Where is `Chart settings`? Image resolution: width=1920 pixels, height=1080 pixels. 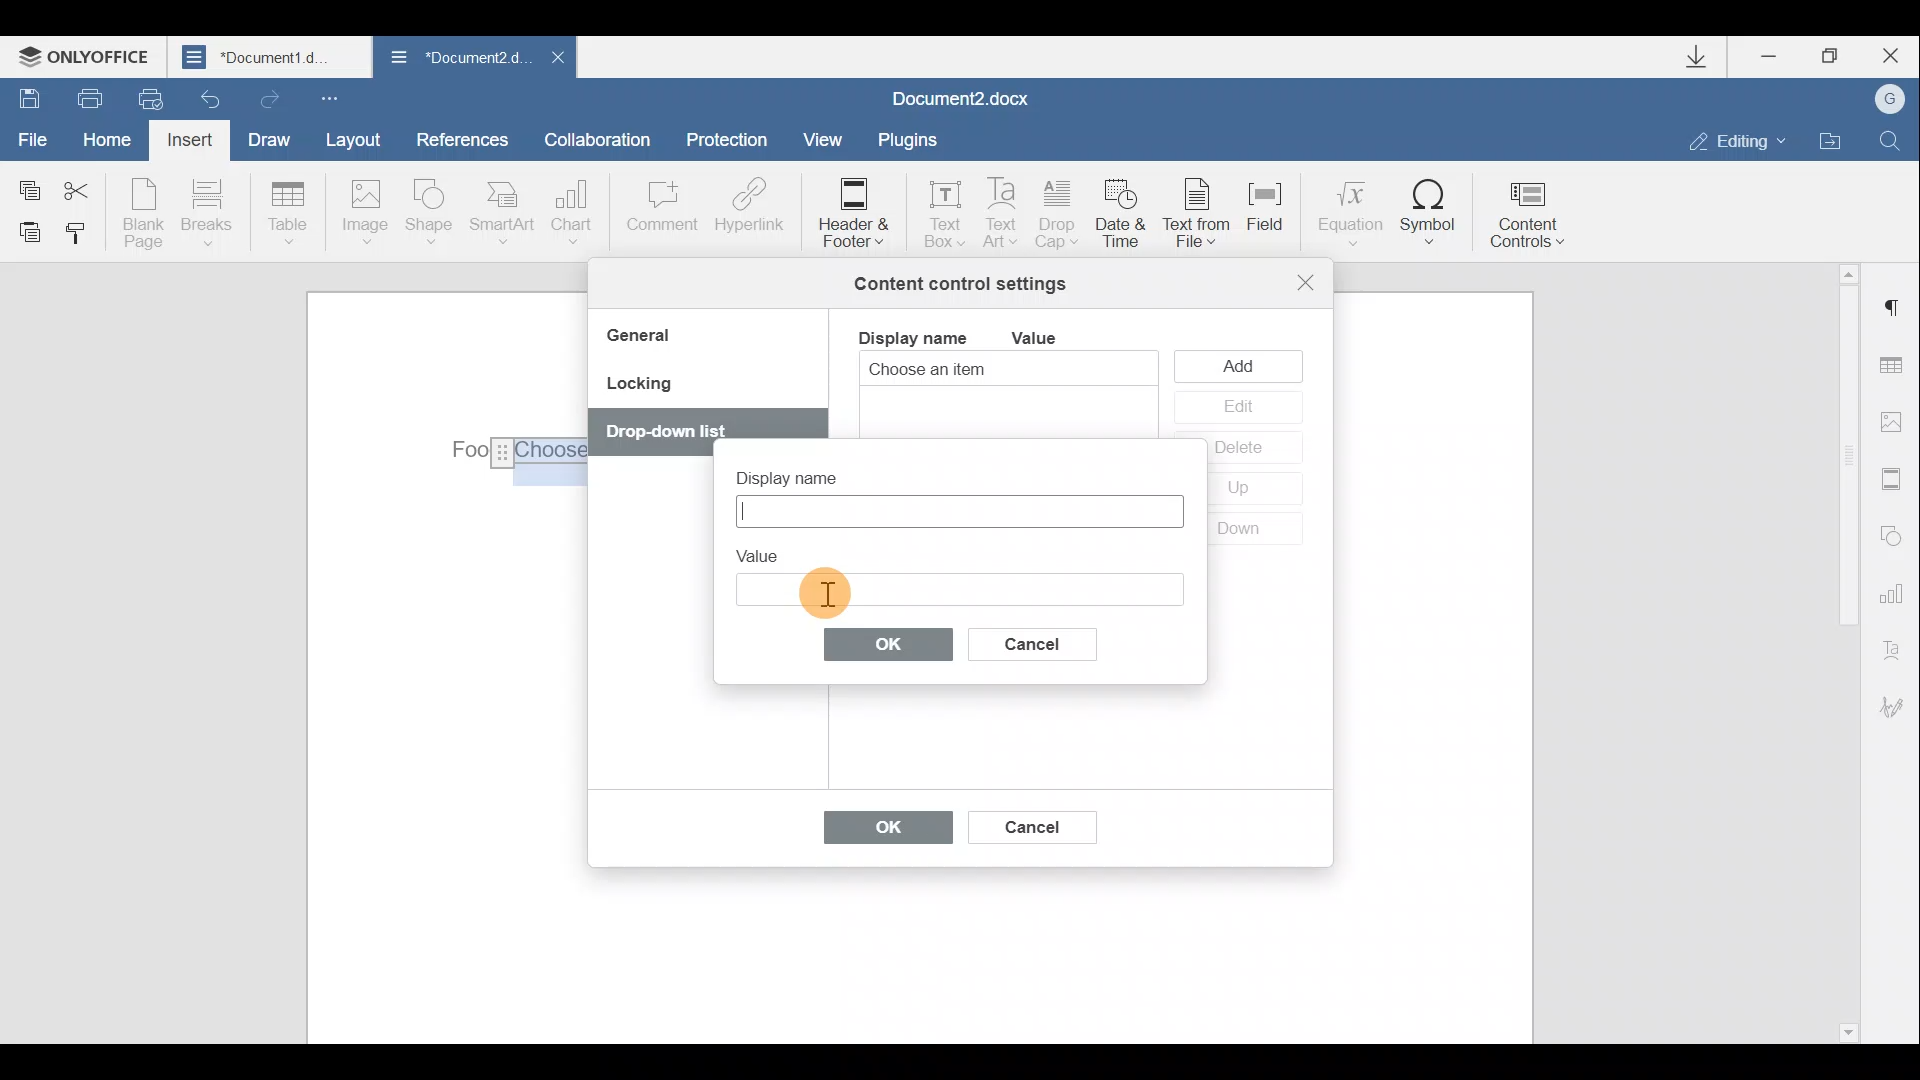 Chart settings is located at coordinates (1895, 591).